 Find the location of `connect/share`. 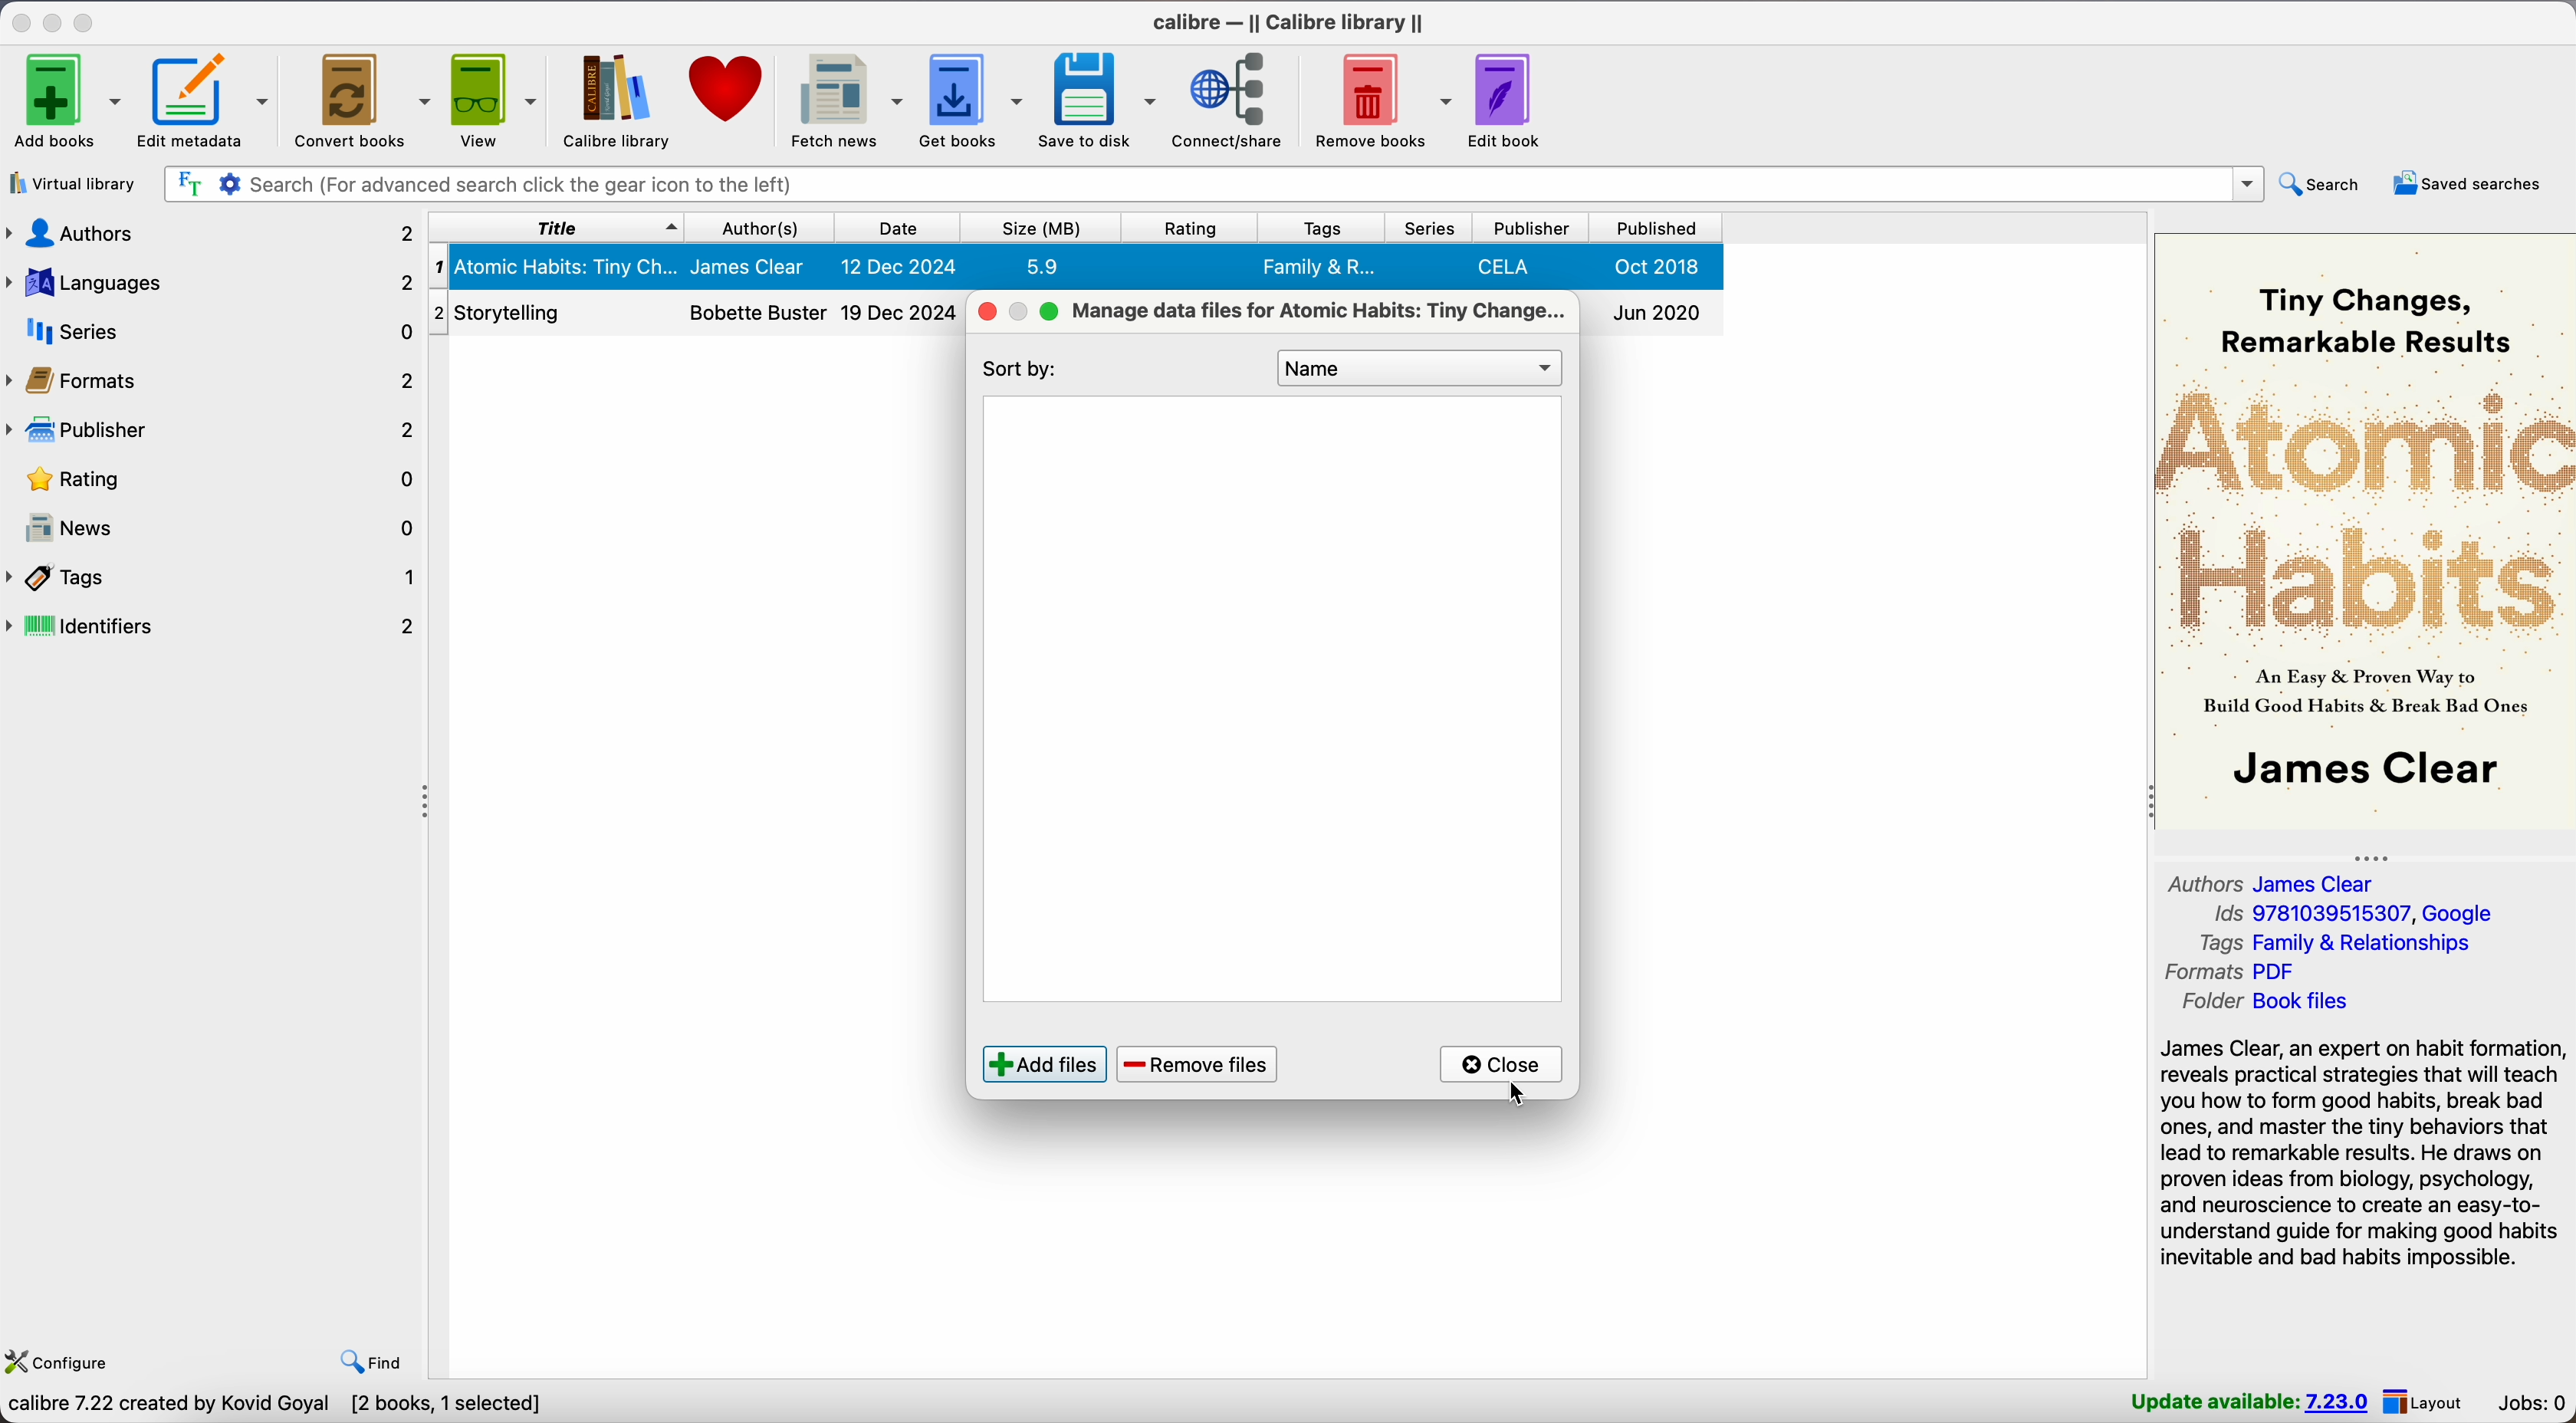

connect/share is located at coordinates (1233, 102).